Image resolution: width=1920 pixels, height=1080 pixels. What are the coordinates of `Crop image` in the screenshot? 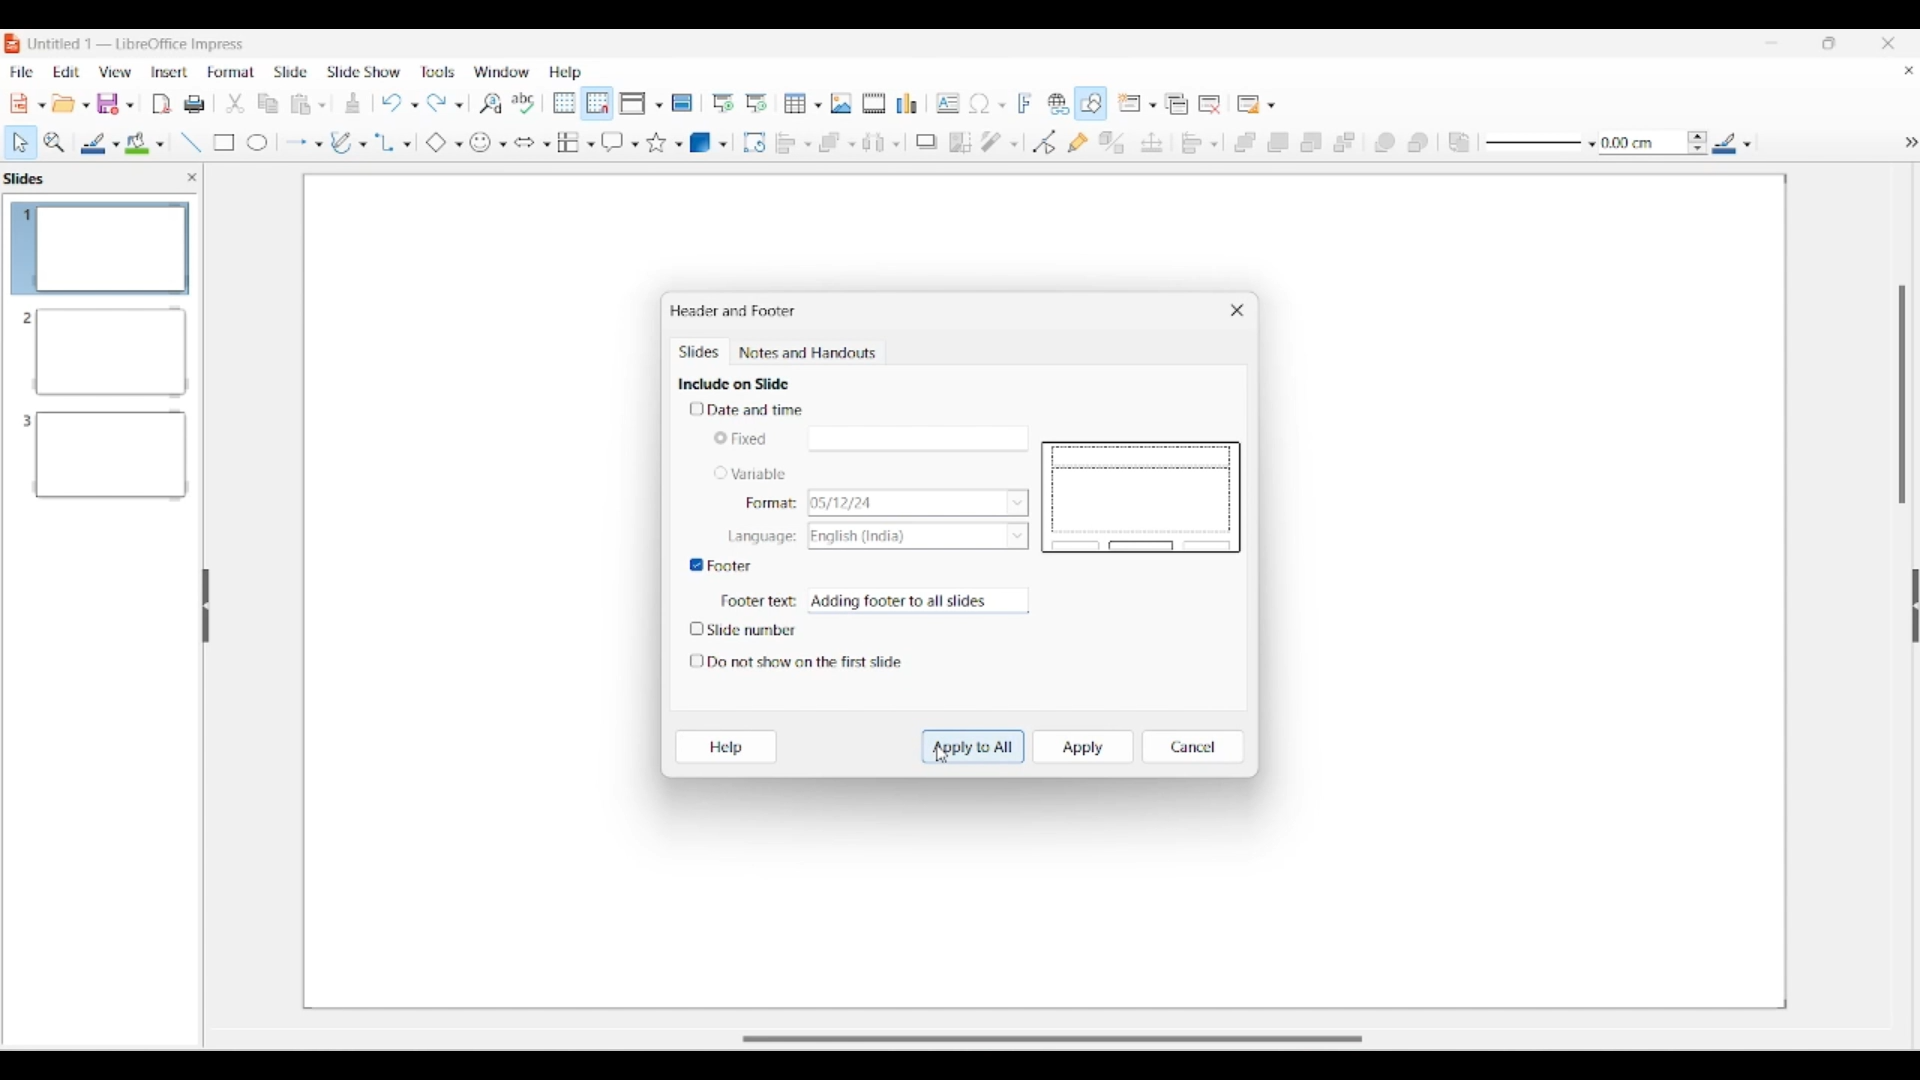 It's located at (961, 143).